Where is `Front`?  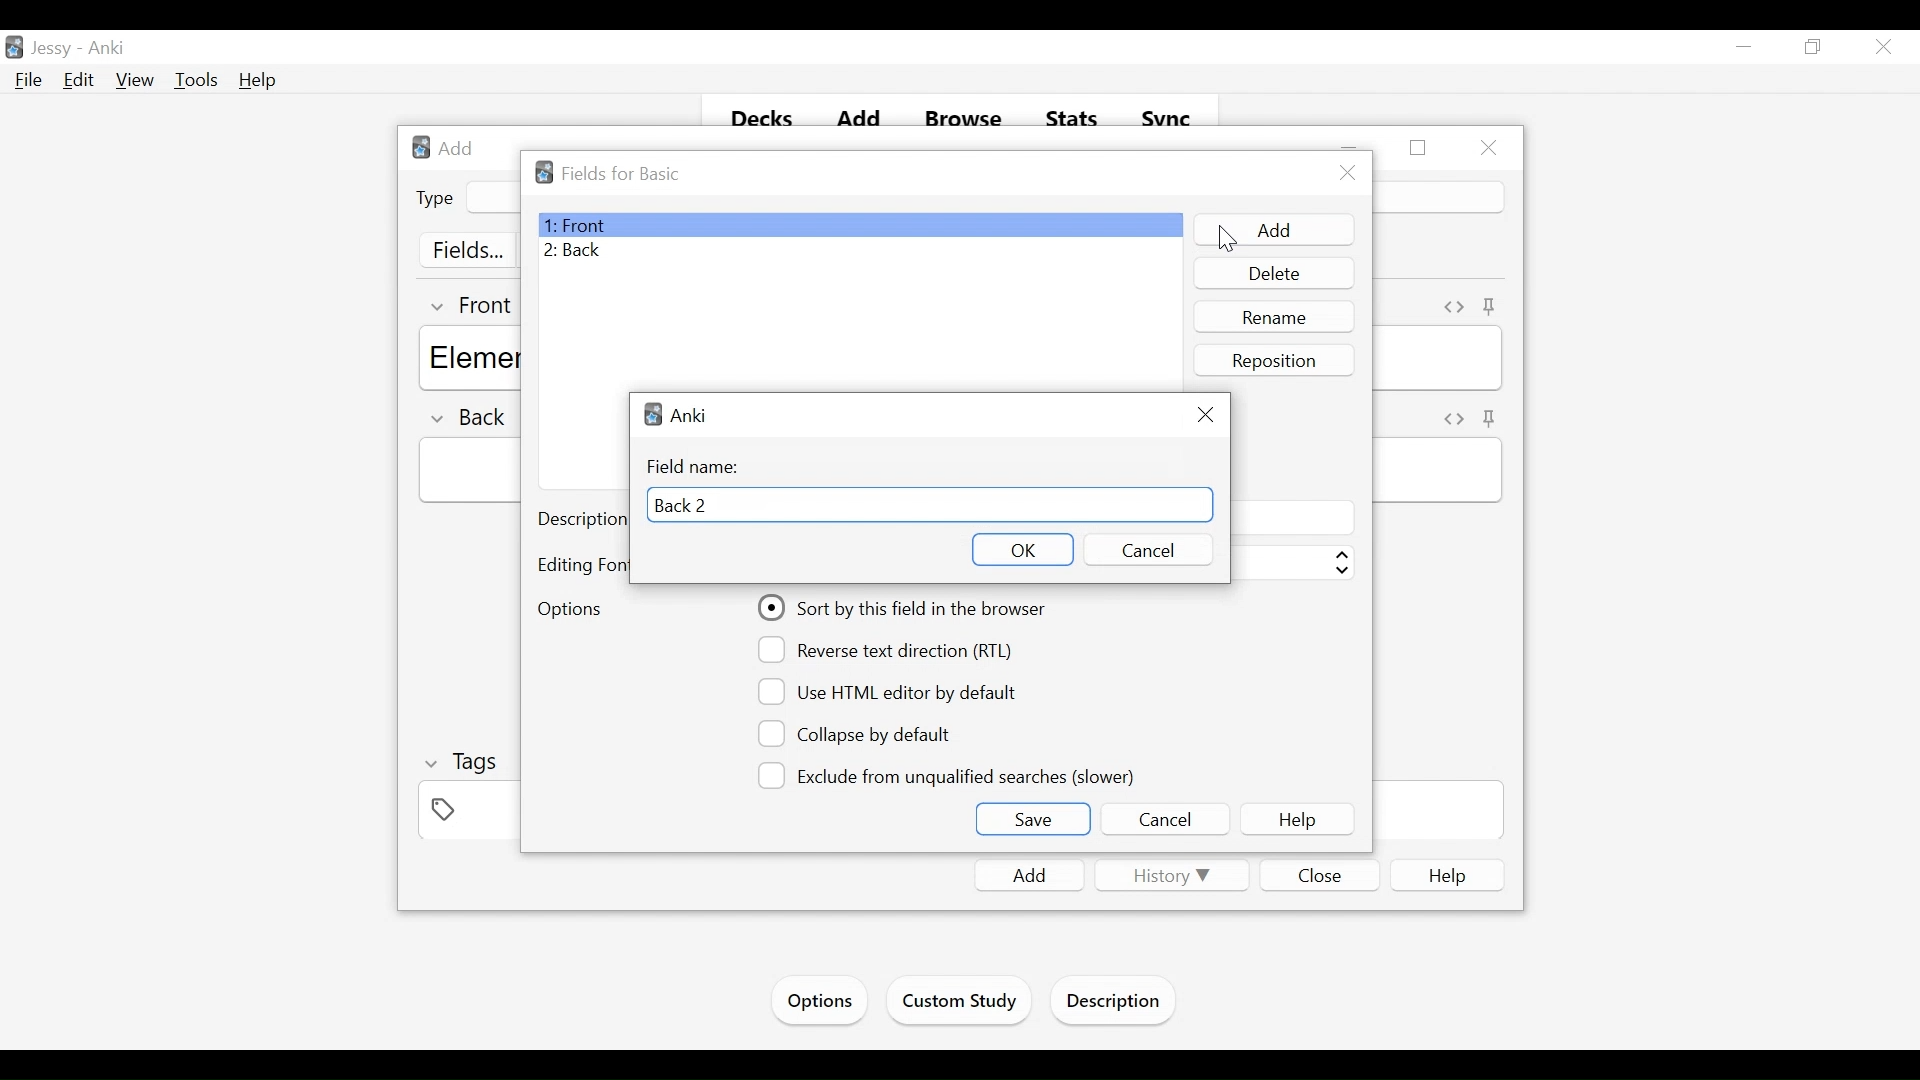
Front is located at coordinates (859, 225).